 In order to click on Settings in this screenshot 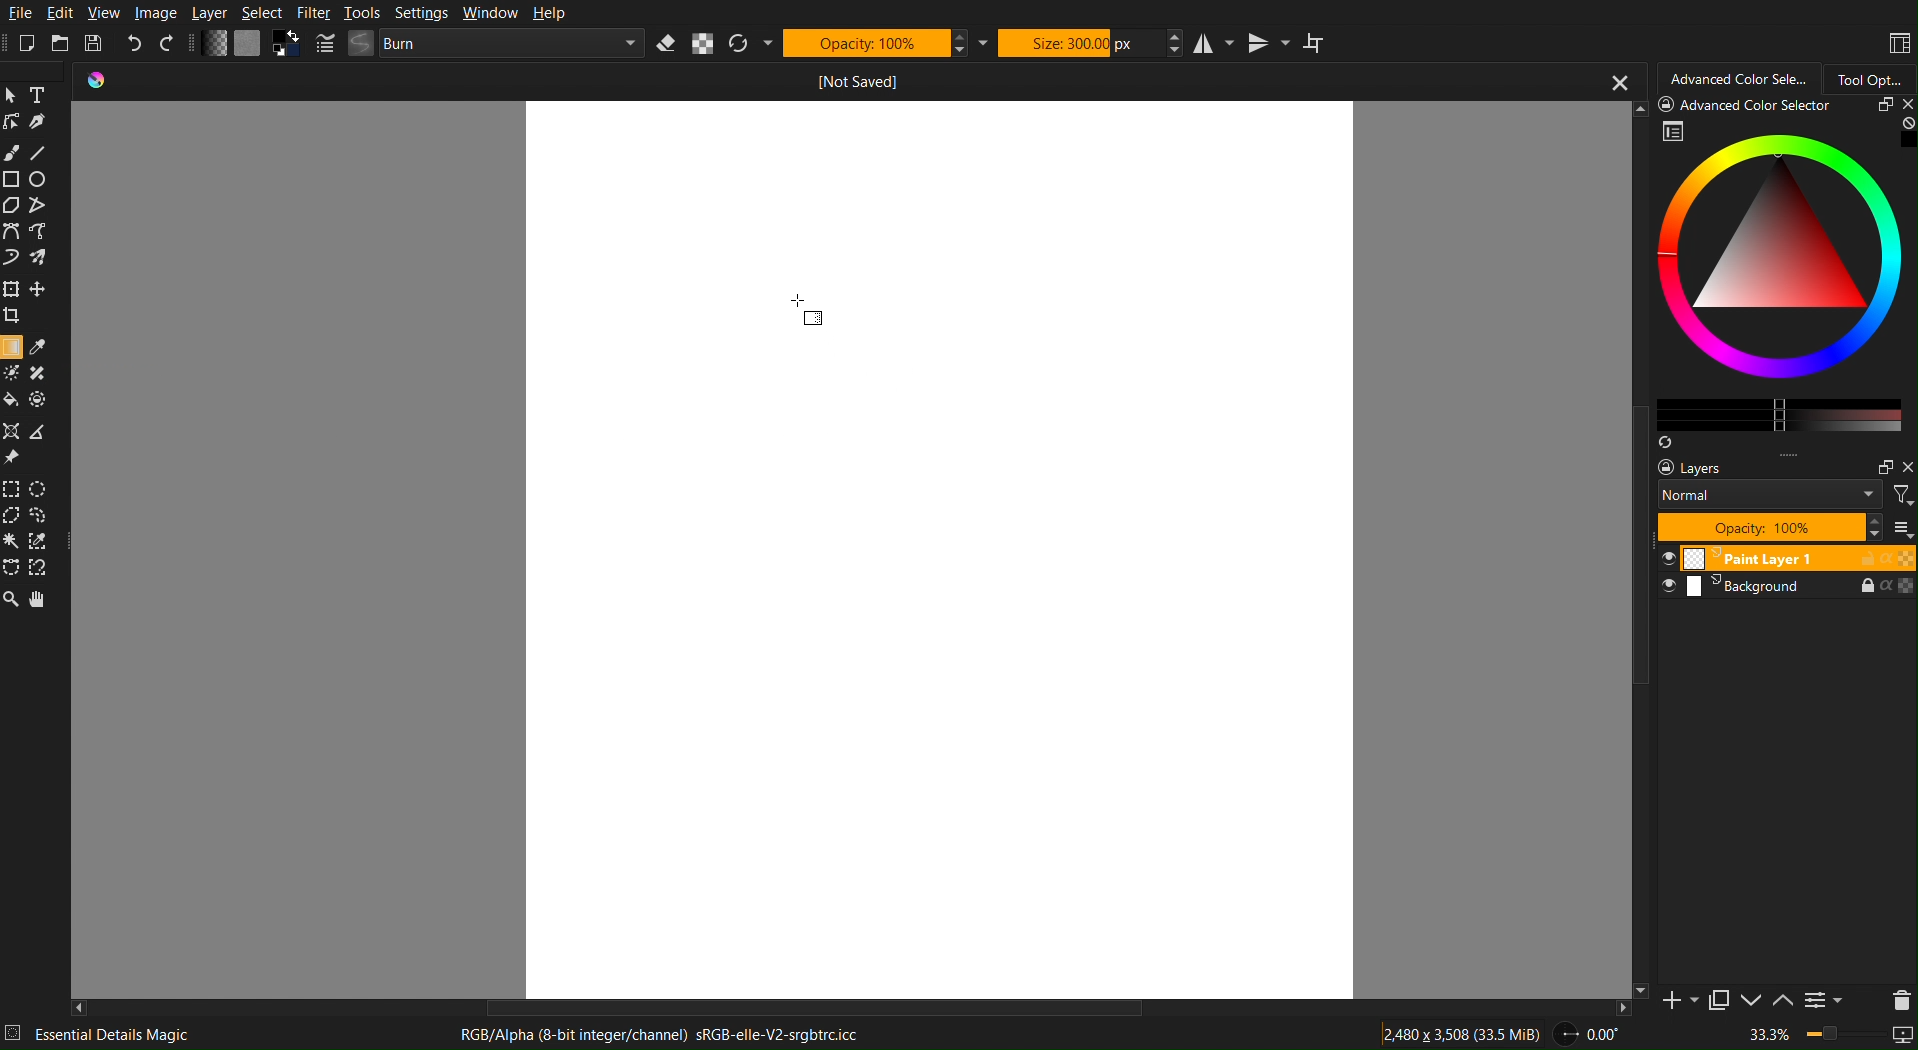, I will do `click(1823, 1002)`.